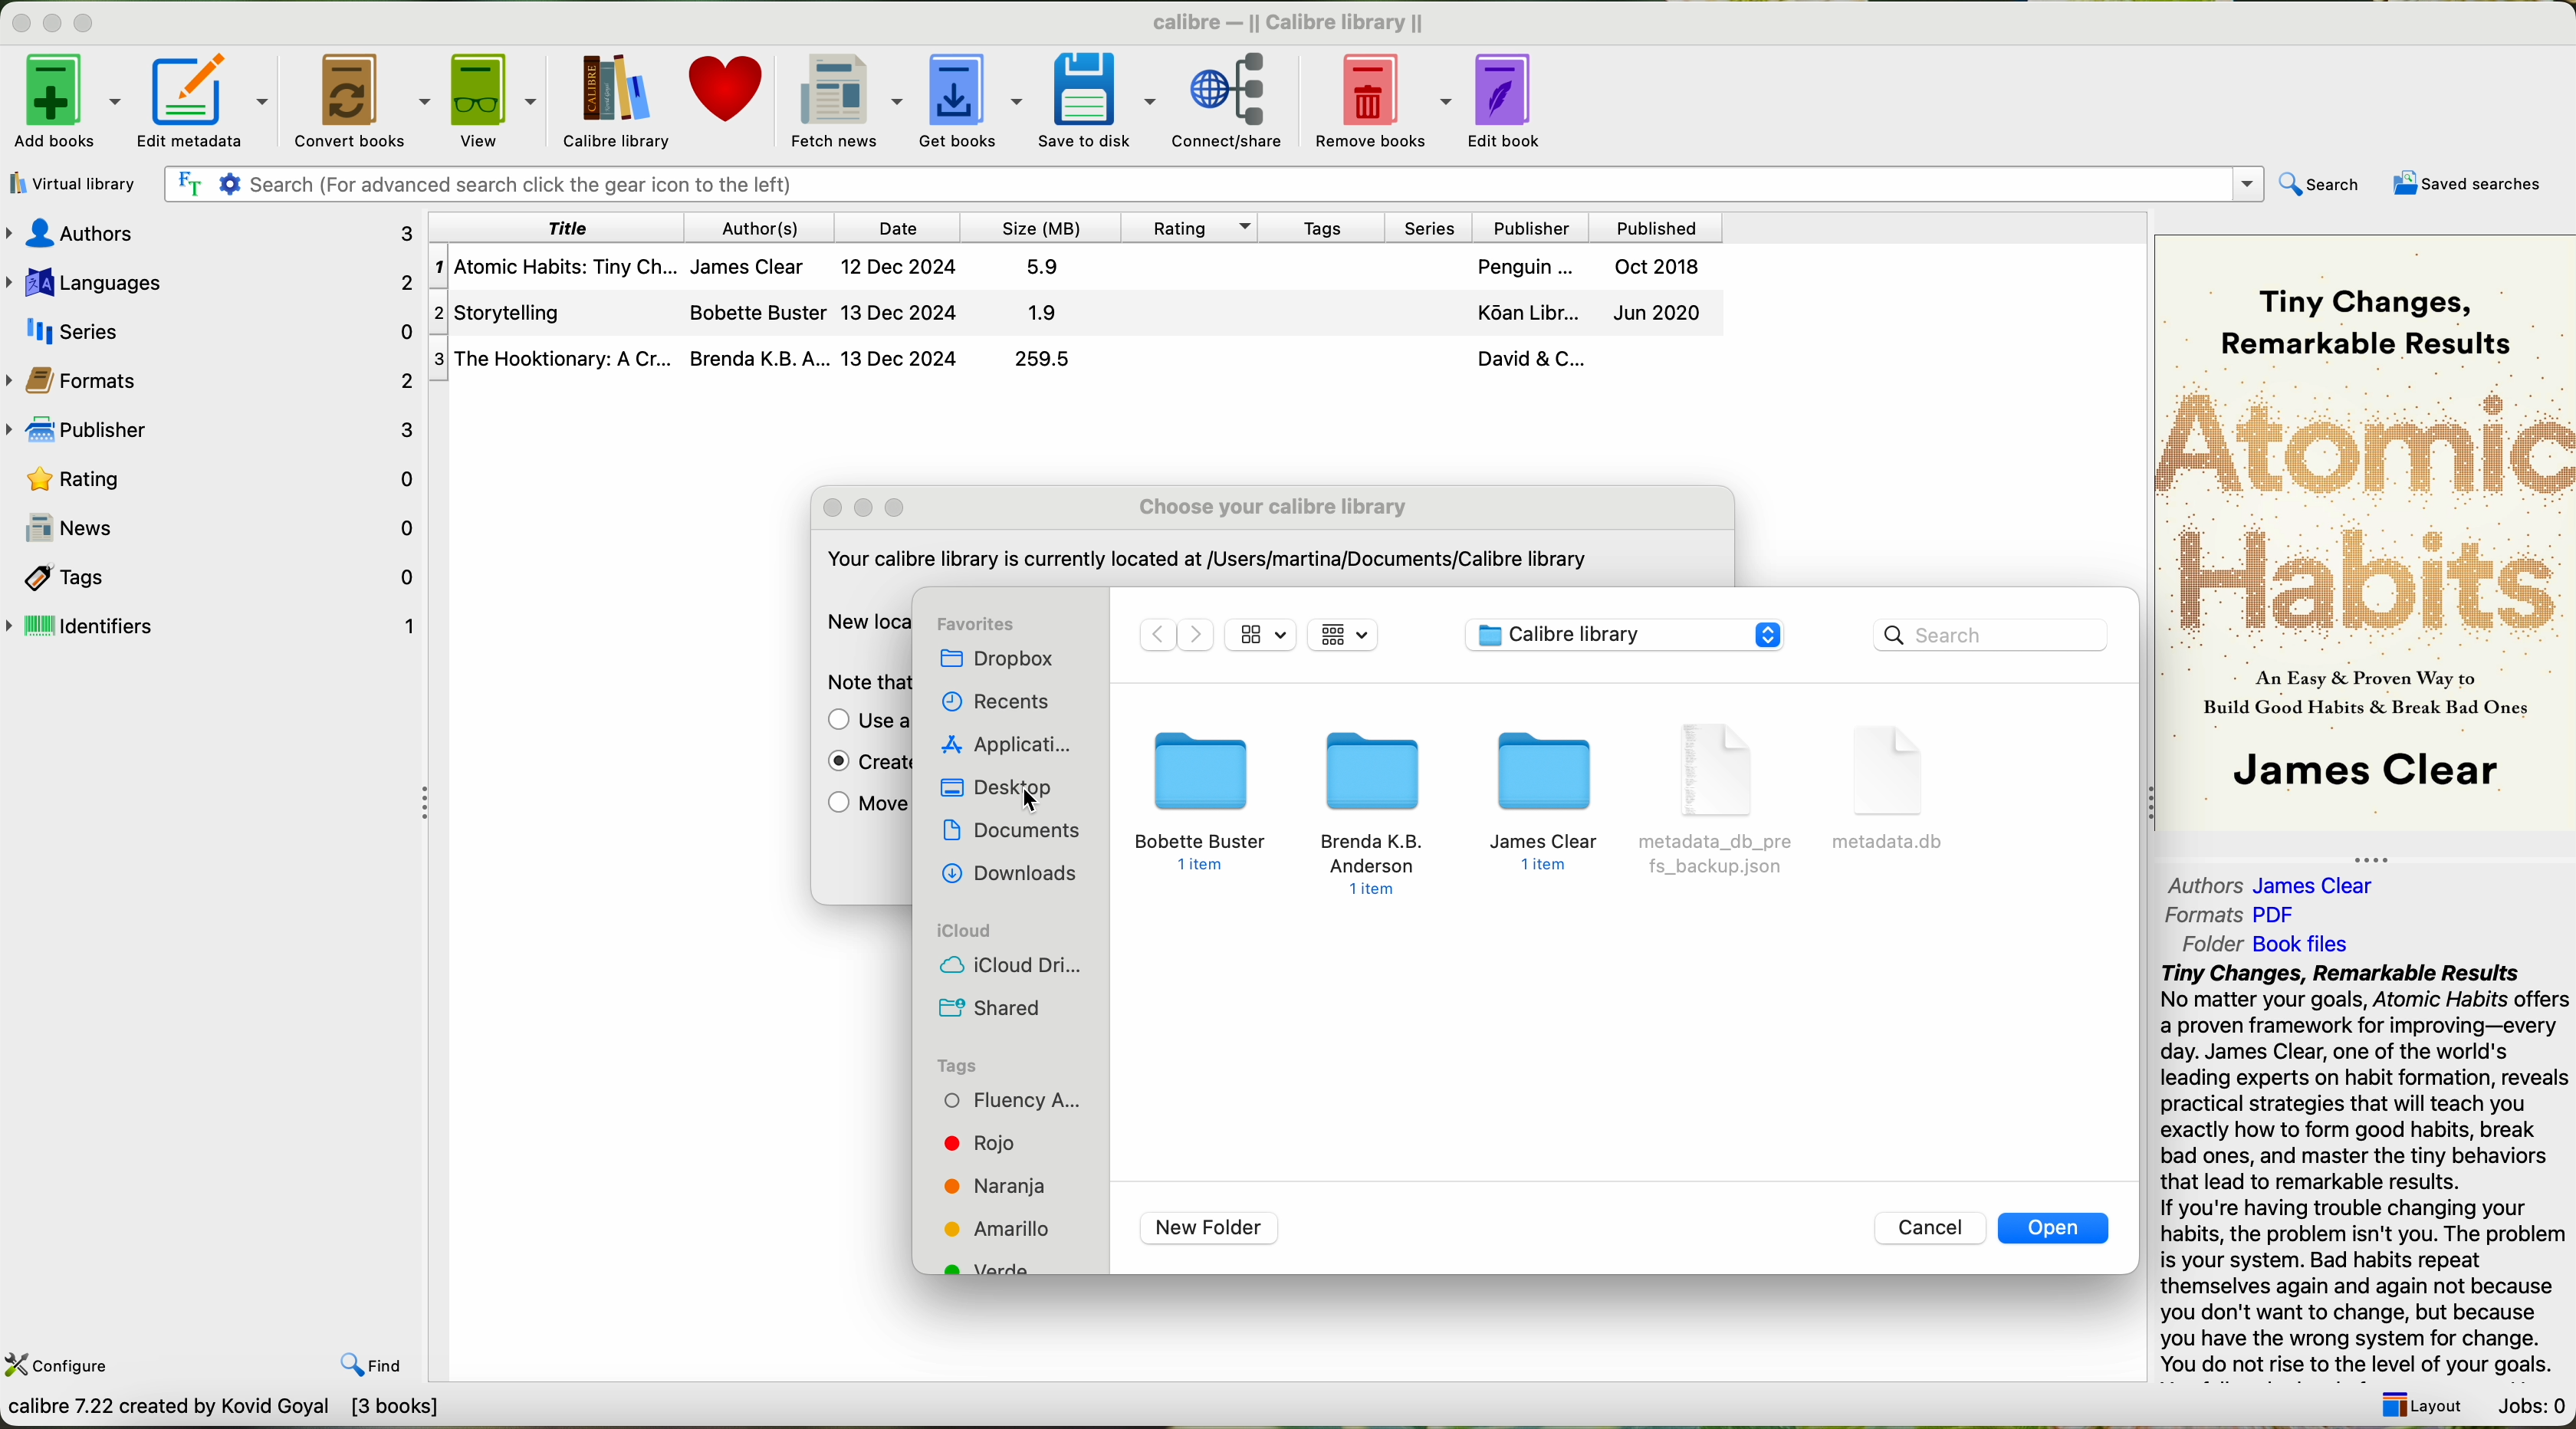 Image resolution: width=2576 pixels, height=1429 pixels. What do you see at coordinates (96, 24) in the screenshot?
I see `maximize program` at bounding box center [96, 24].